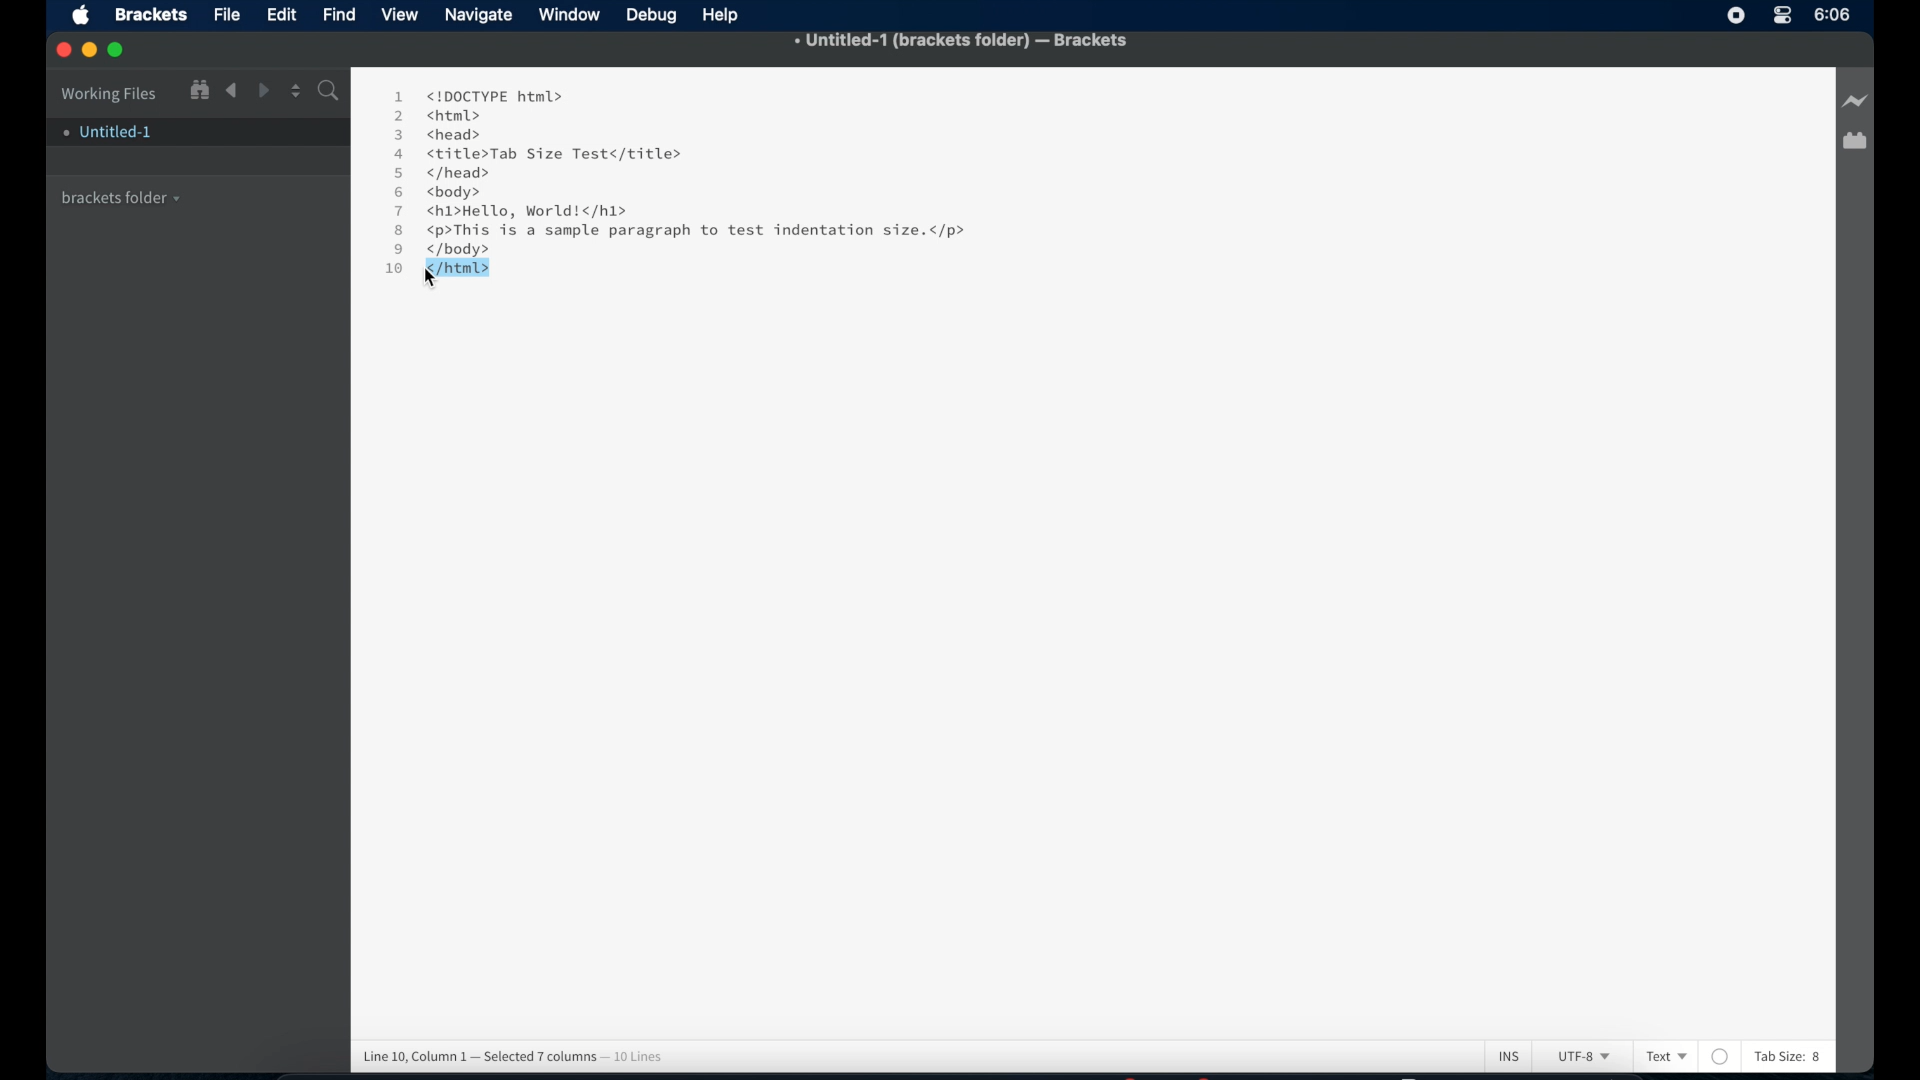  Describe the element at coordinates (122, 195) in the screenshot. I see `brackets folder` at that location.